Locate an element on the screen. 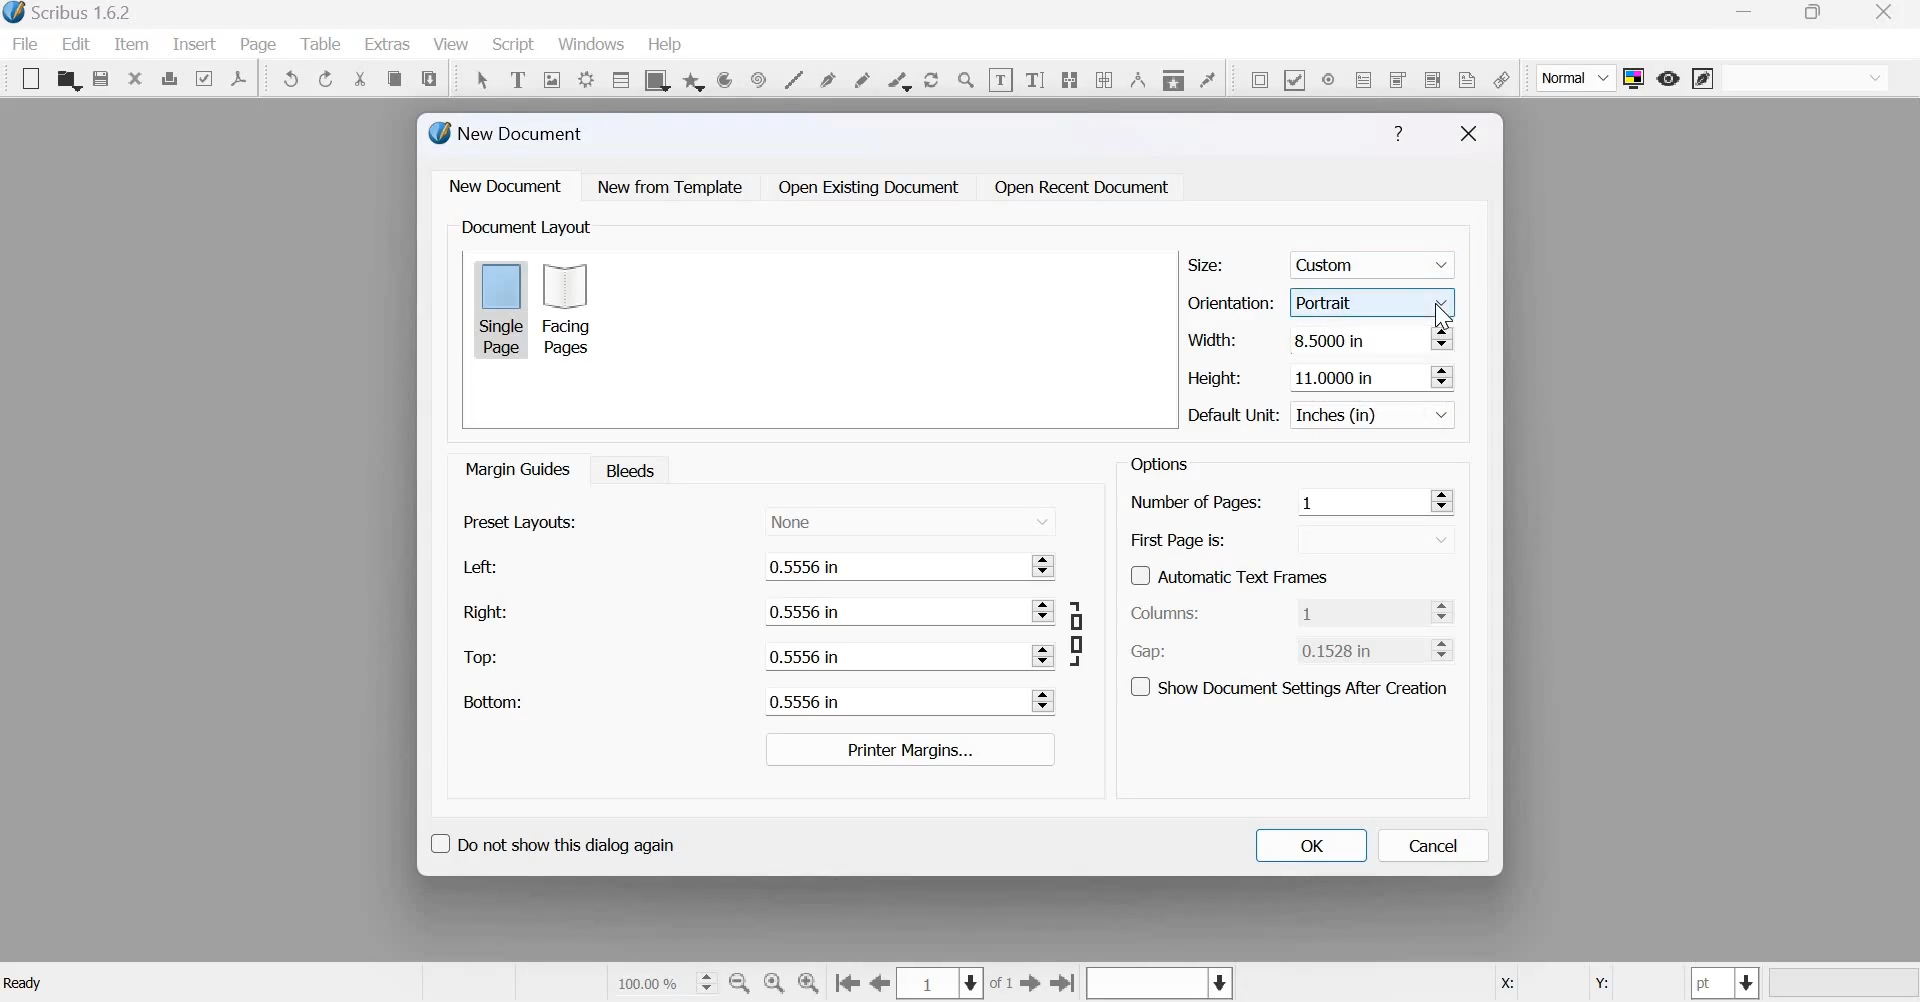 The width and height of the screenshot is (1920, 1002). Eye dropper is located at coordinates (1207, 77).